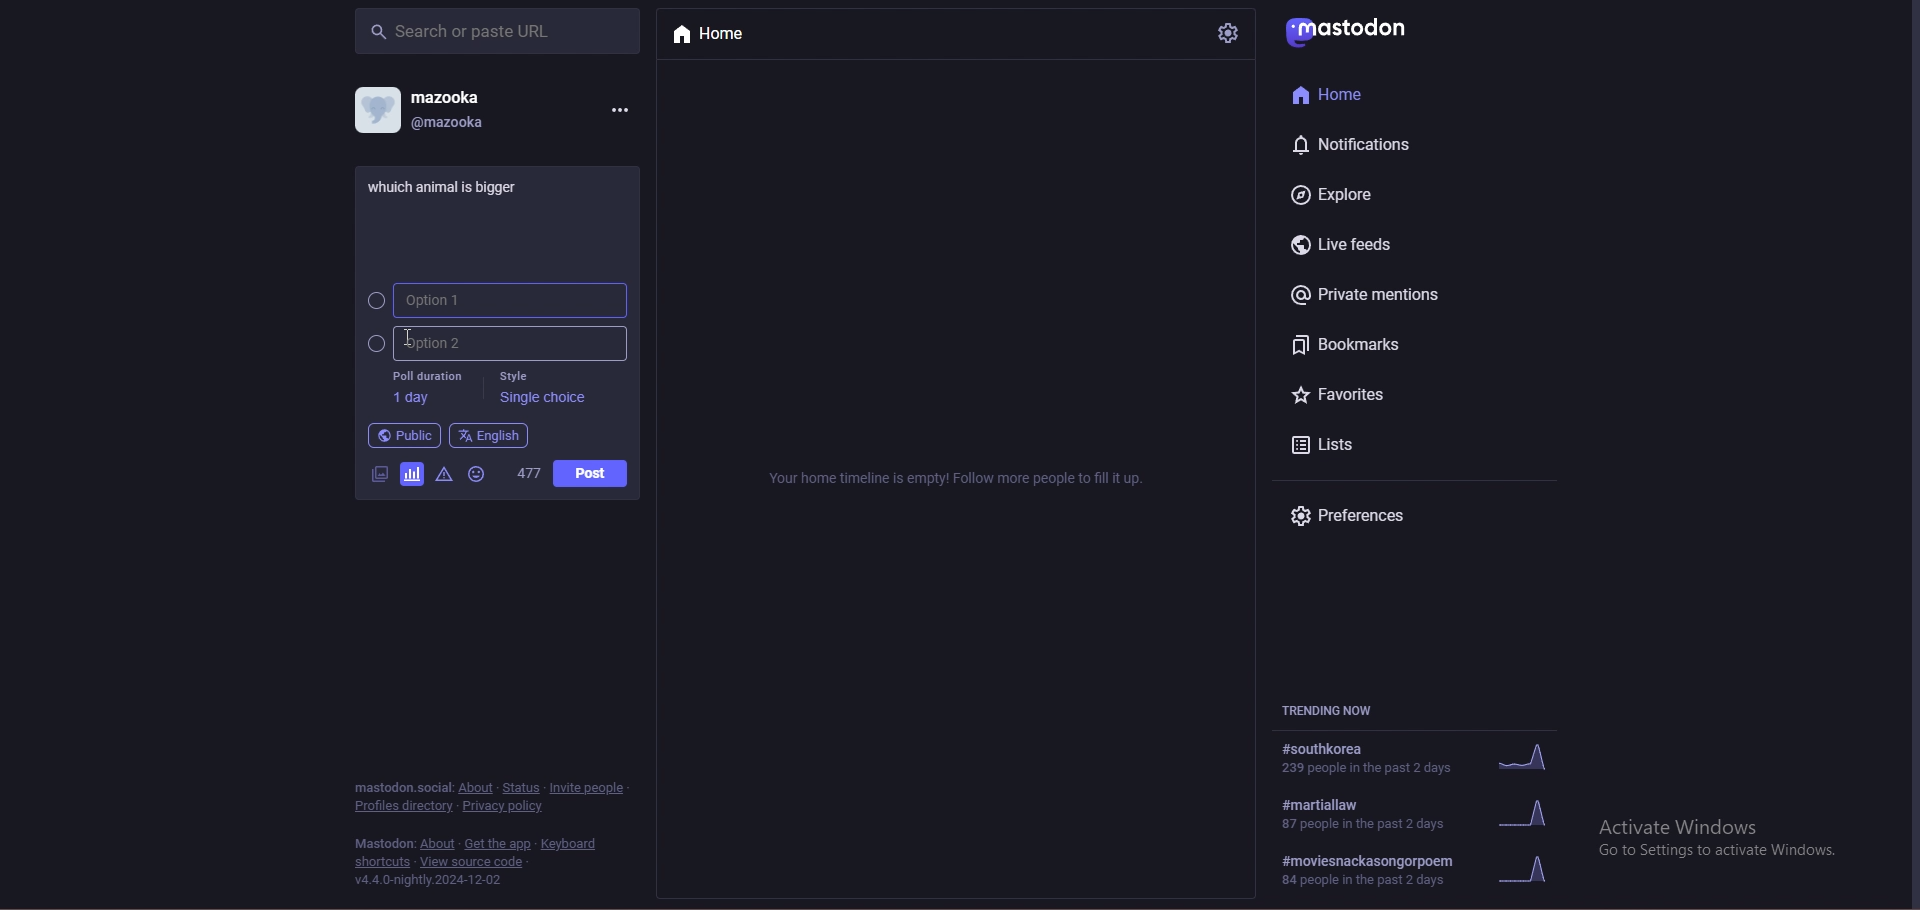 Image resolution: width=1920 pixels, height=910 pixels. I want to click on polls, so click(412, 477).